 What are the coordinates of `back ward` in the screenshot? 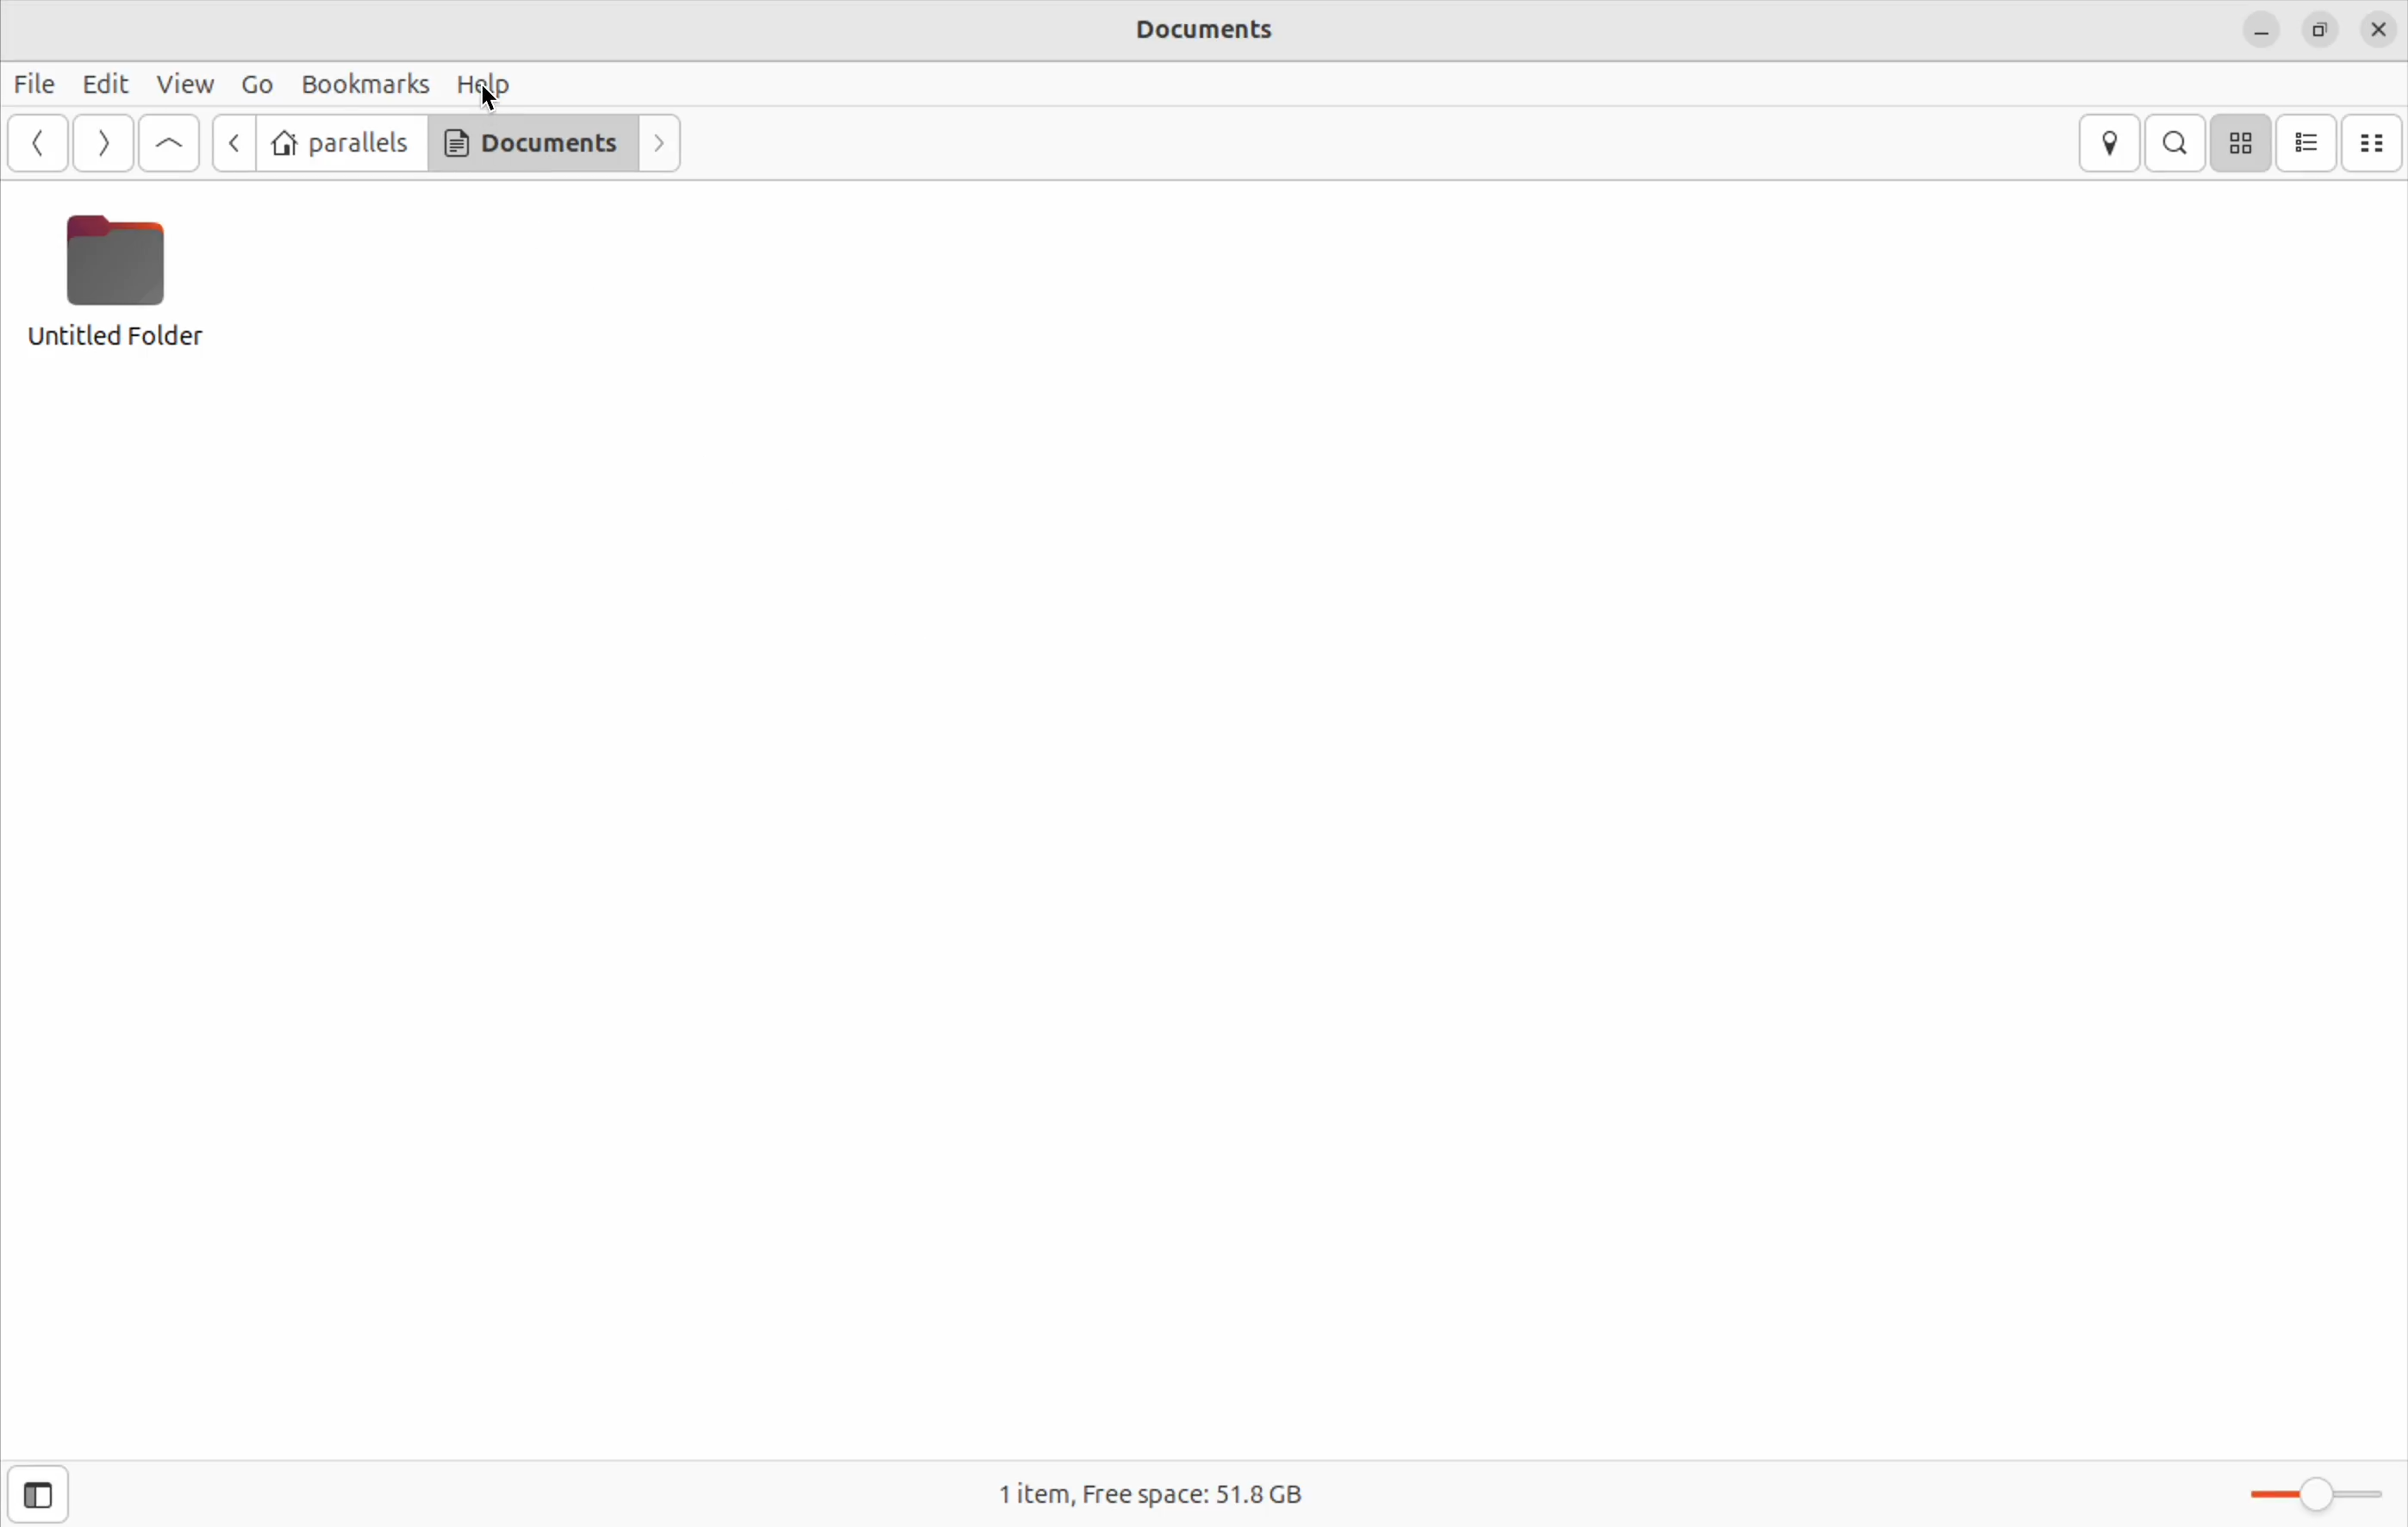 It's located at (232, 147).